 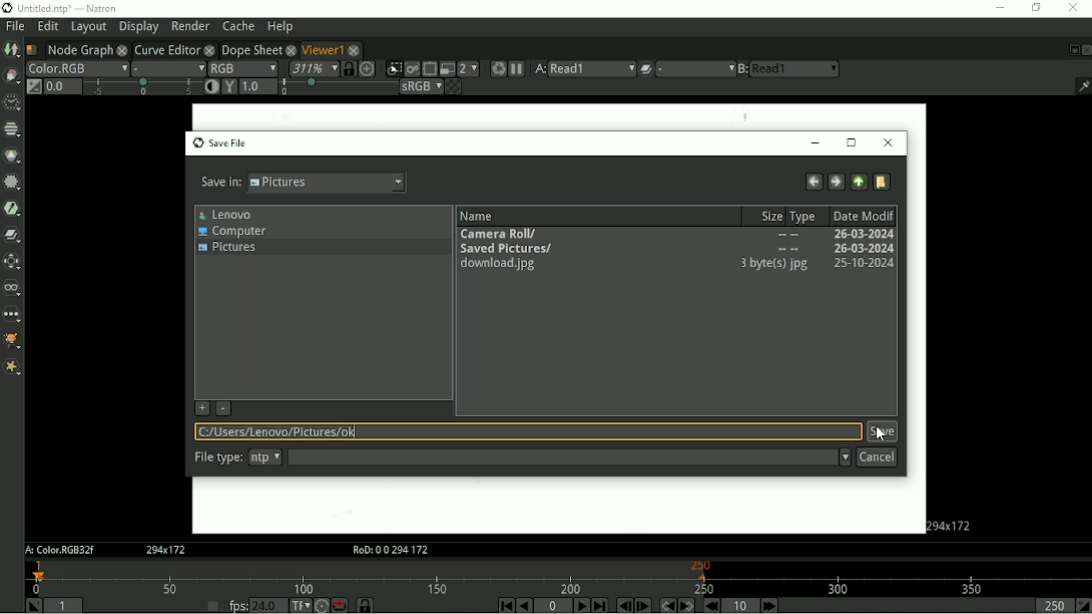 I want to click on Draw, so click(x=12, y=77).